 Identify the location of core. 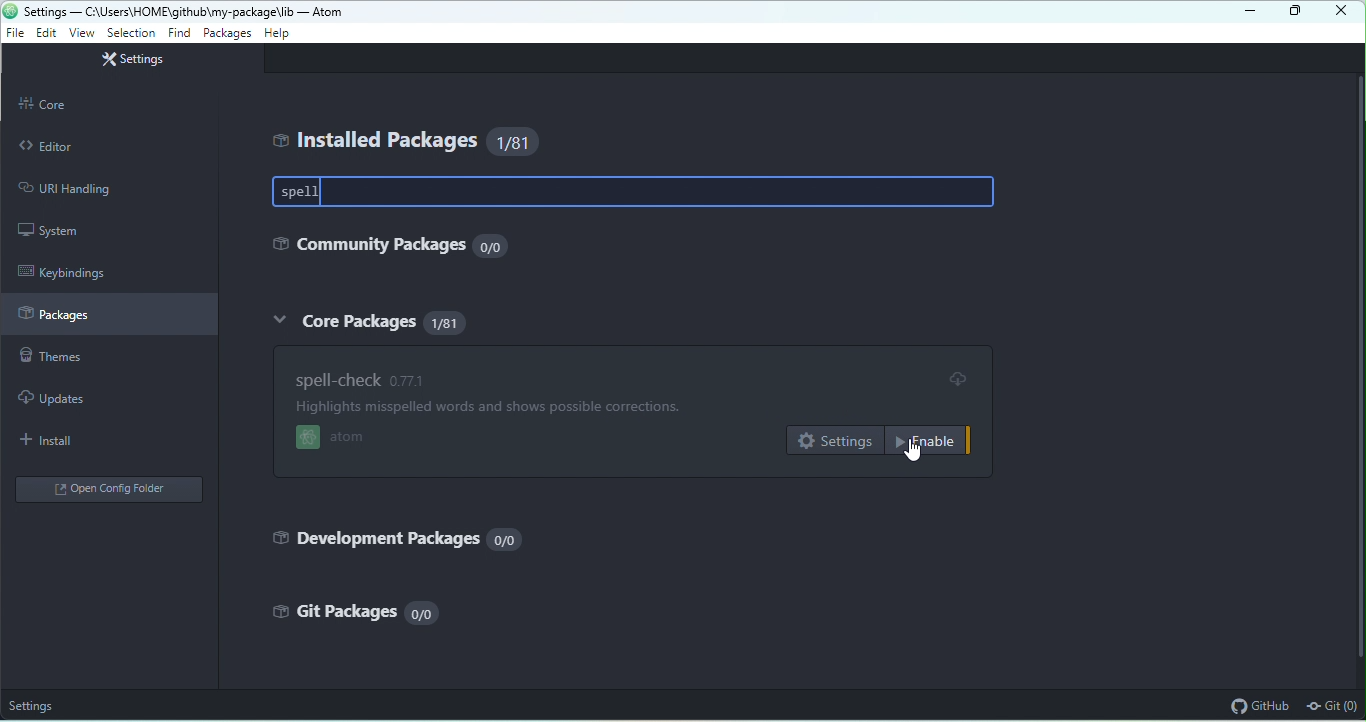
(112, 105).